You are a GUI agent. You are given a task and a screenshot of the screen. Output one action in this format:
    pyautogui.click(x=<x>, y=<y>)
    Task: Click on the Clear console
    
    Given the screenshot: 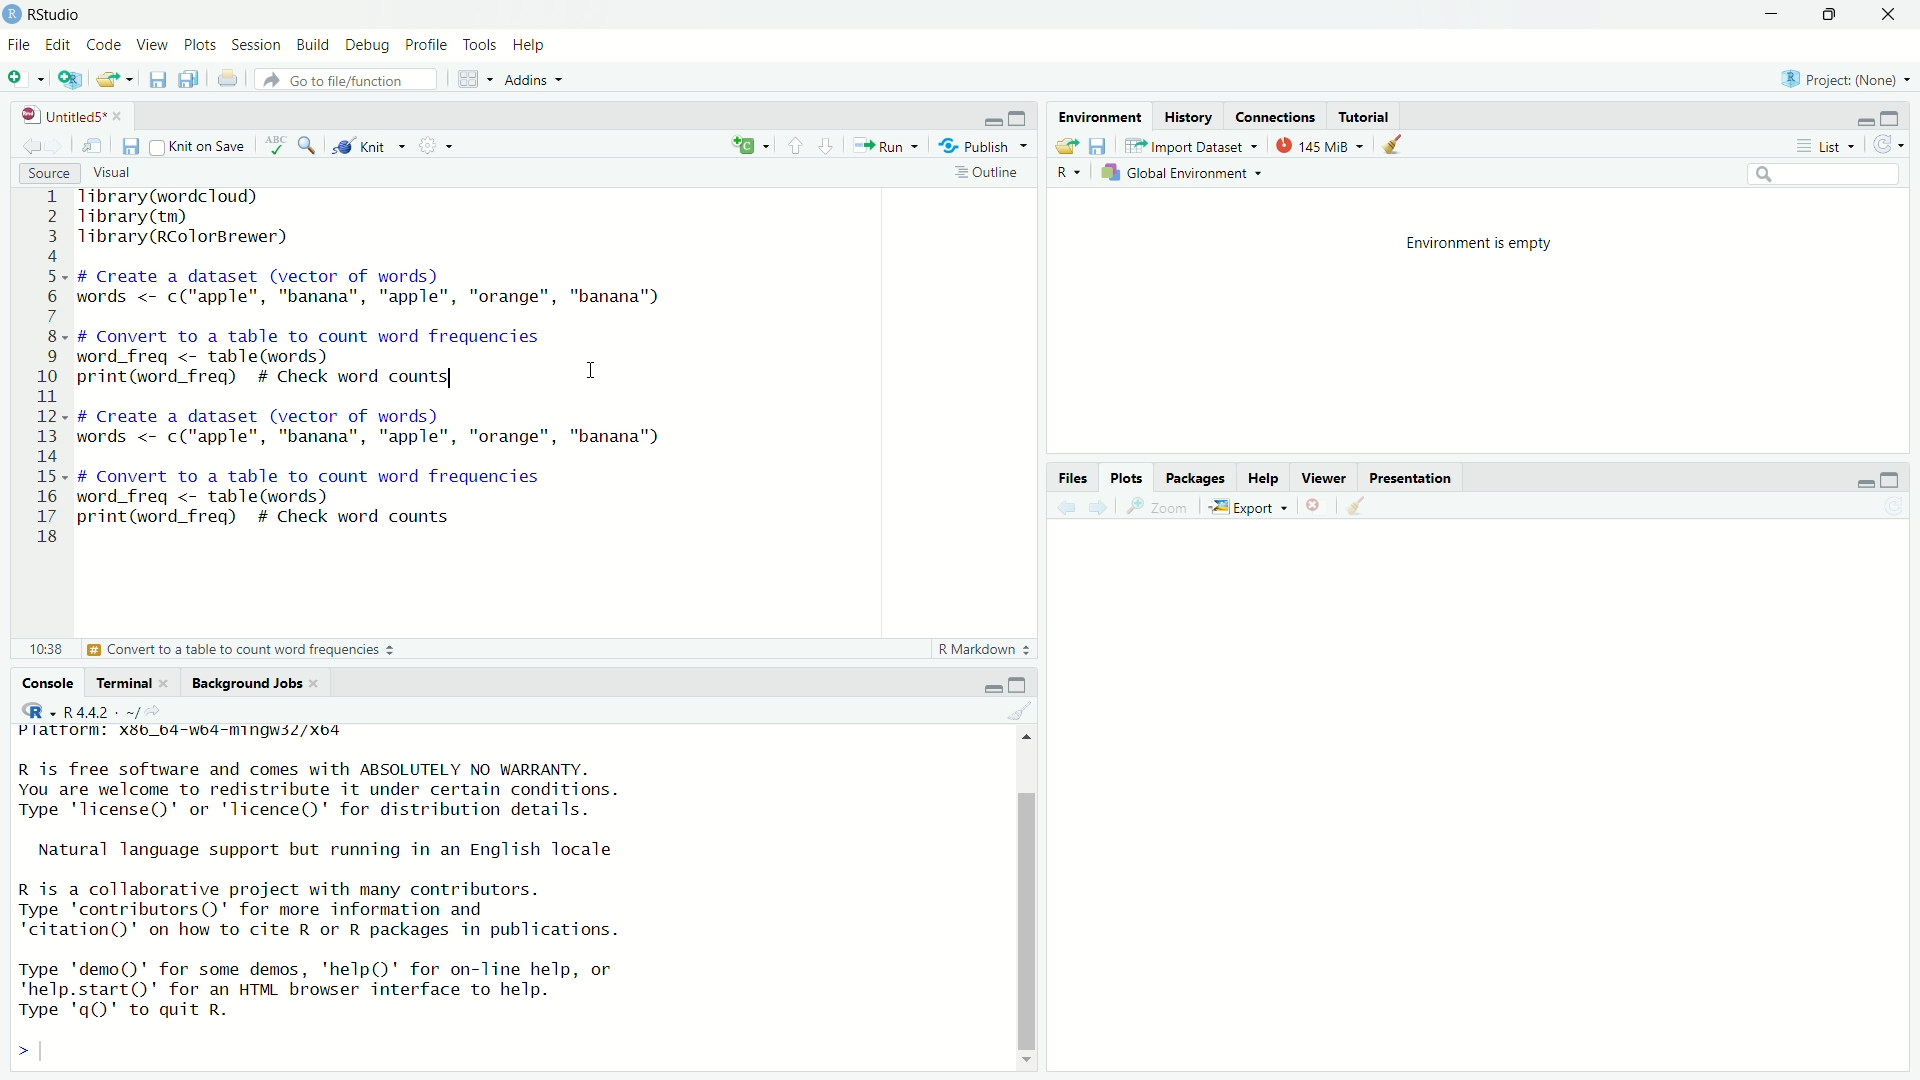 What is the action you would take?
    pyautogui.click(x=1025, y=713)
    